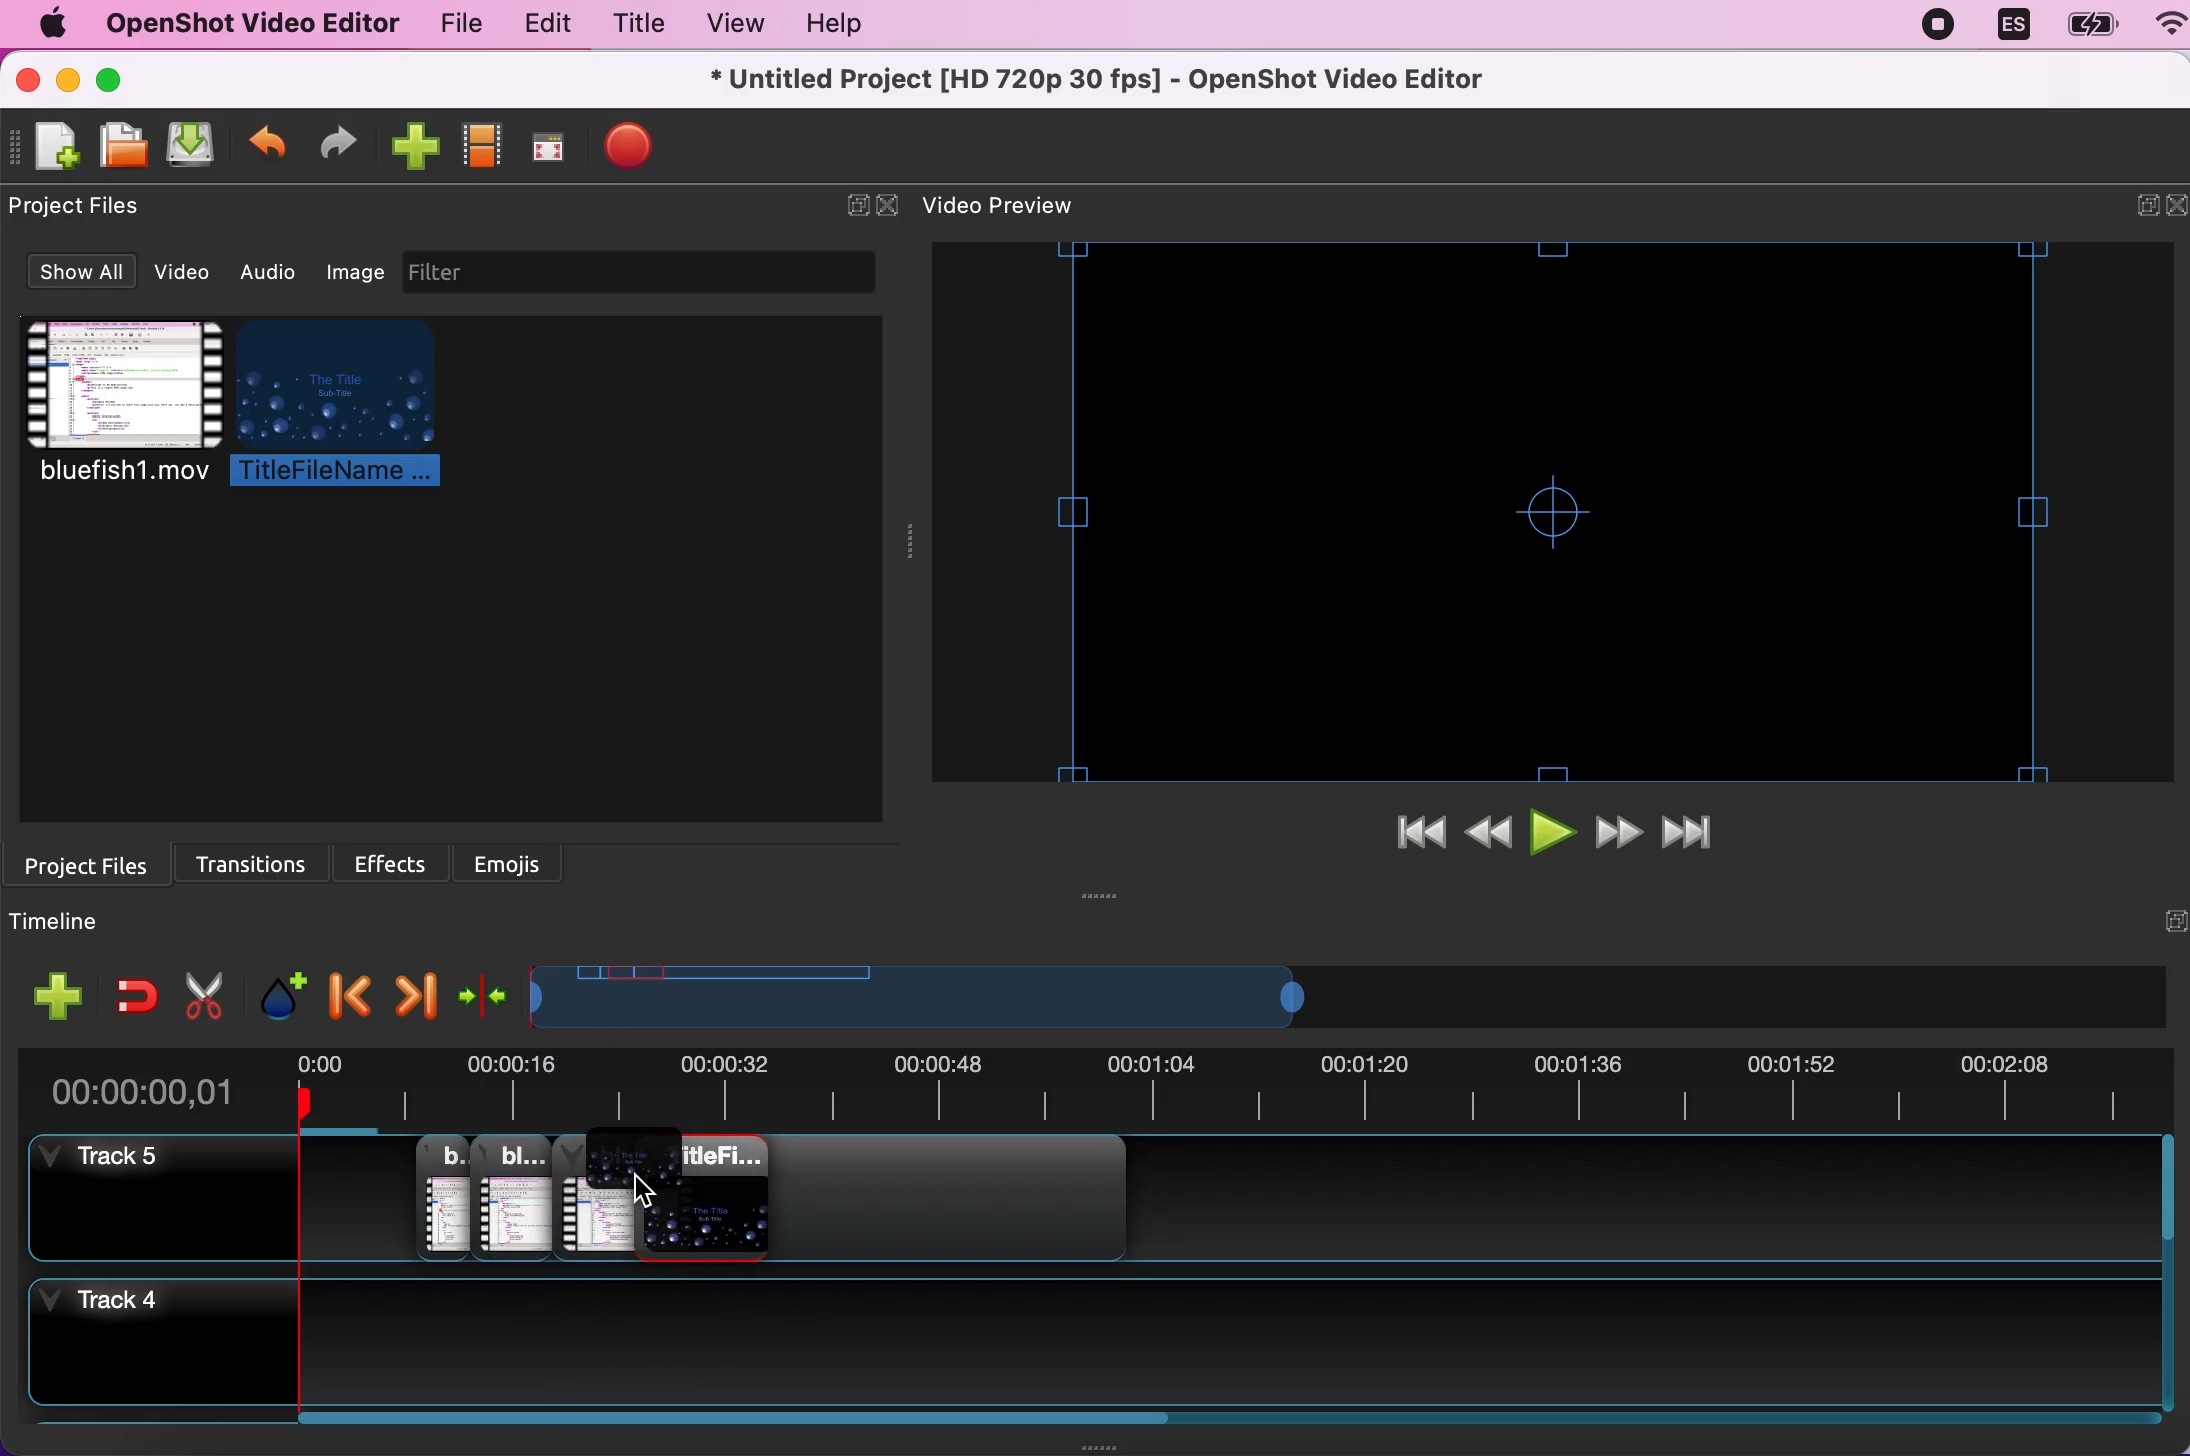 The height and width of the screenshot is (1456, 2190). I want to click on jump to start, so click(1419, 835).